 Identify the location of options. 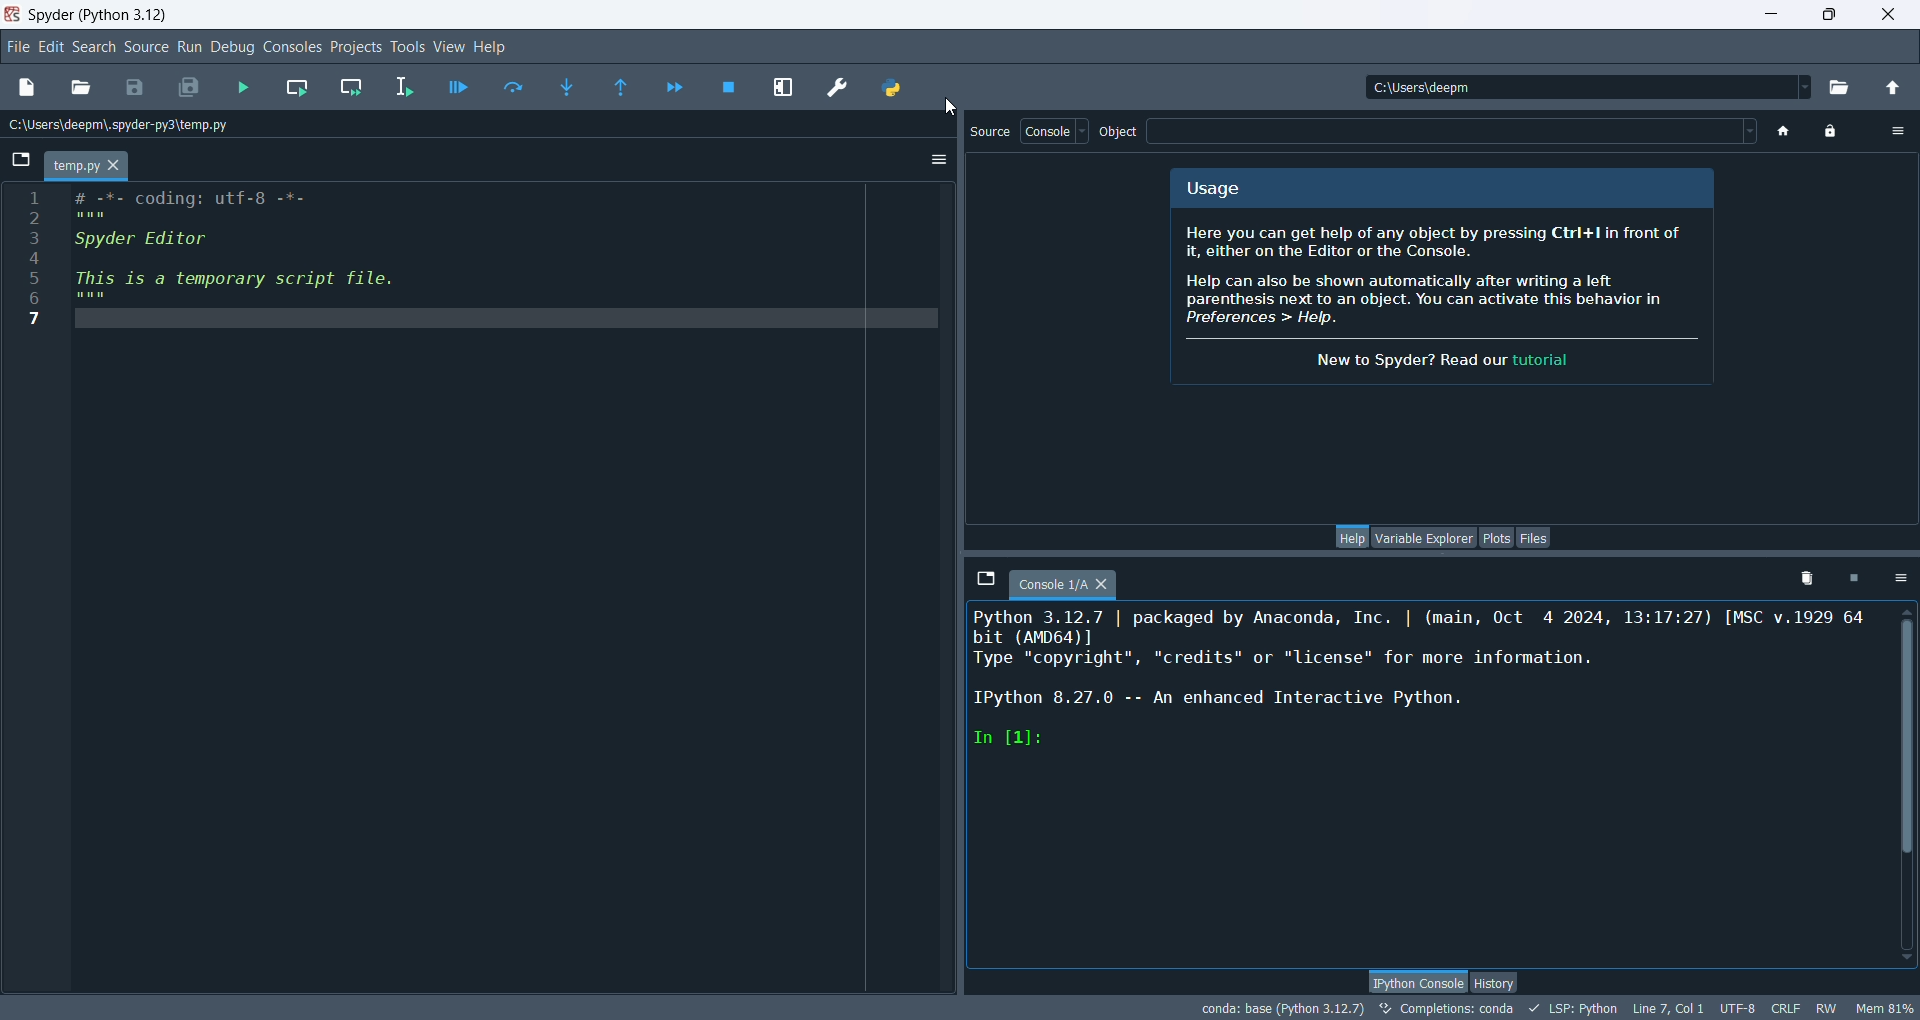
(1901, 577).